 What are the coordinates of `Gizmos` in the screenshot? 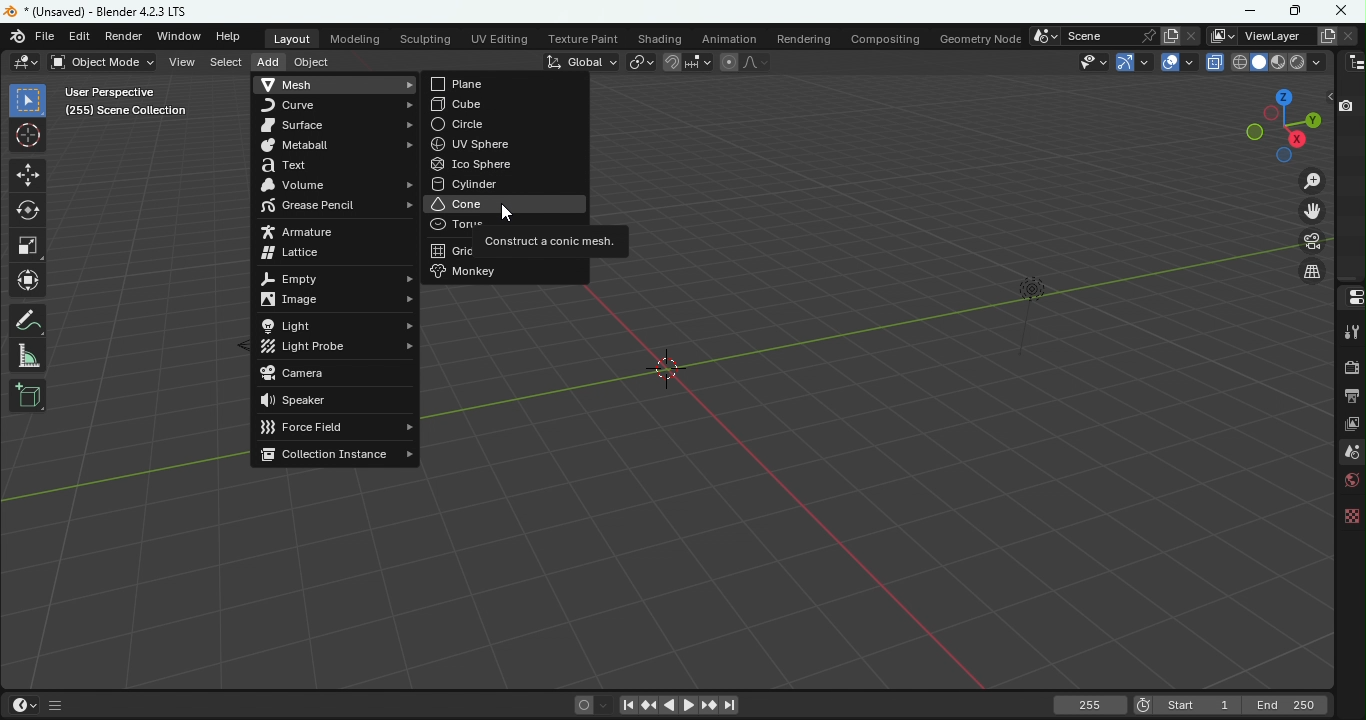 It's located at (1146, 60).